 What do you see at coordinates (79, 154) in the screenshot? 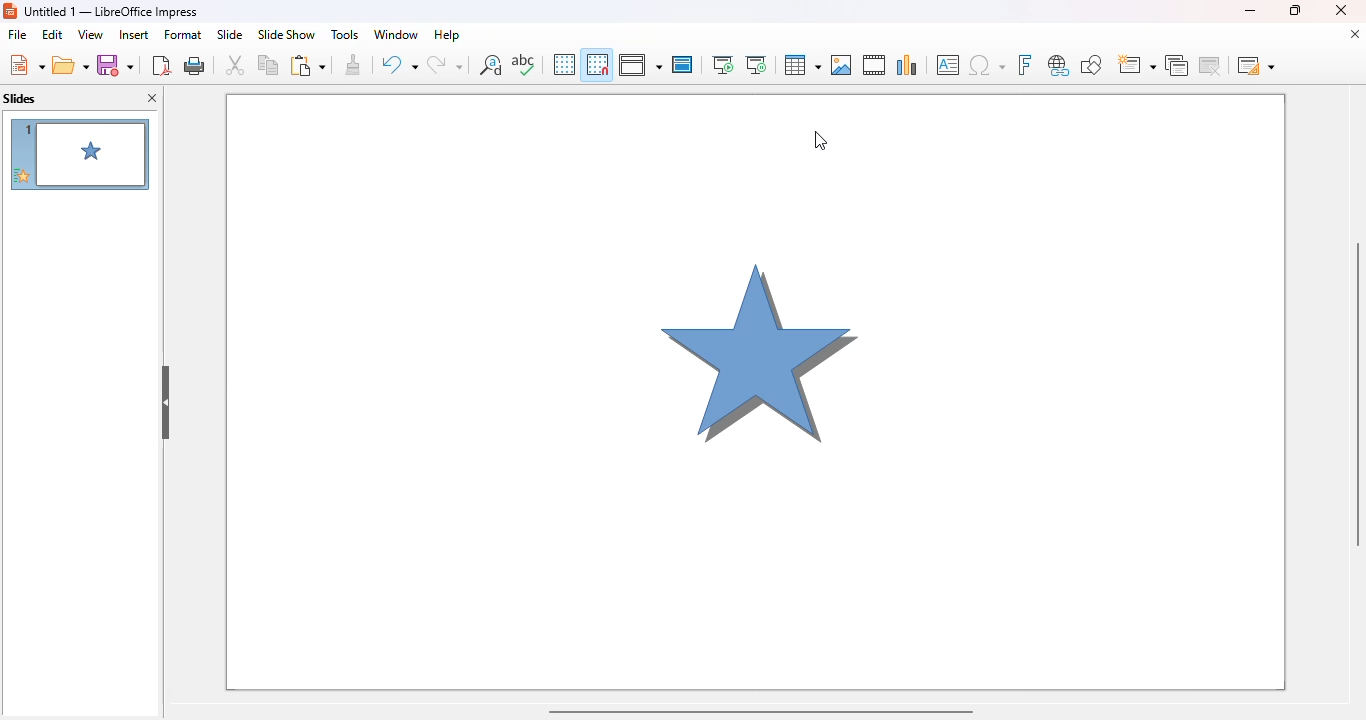
I see `slide 1` at bounding box center [79, 154].